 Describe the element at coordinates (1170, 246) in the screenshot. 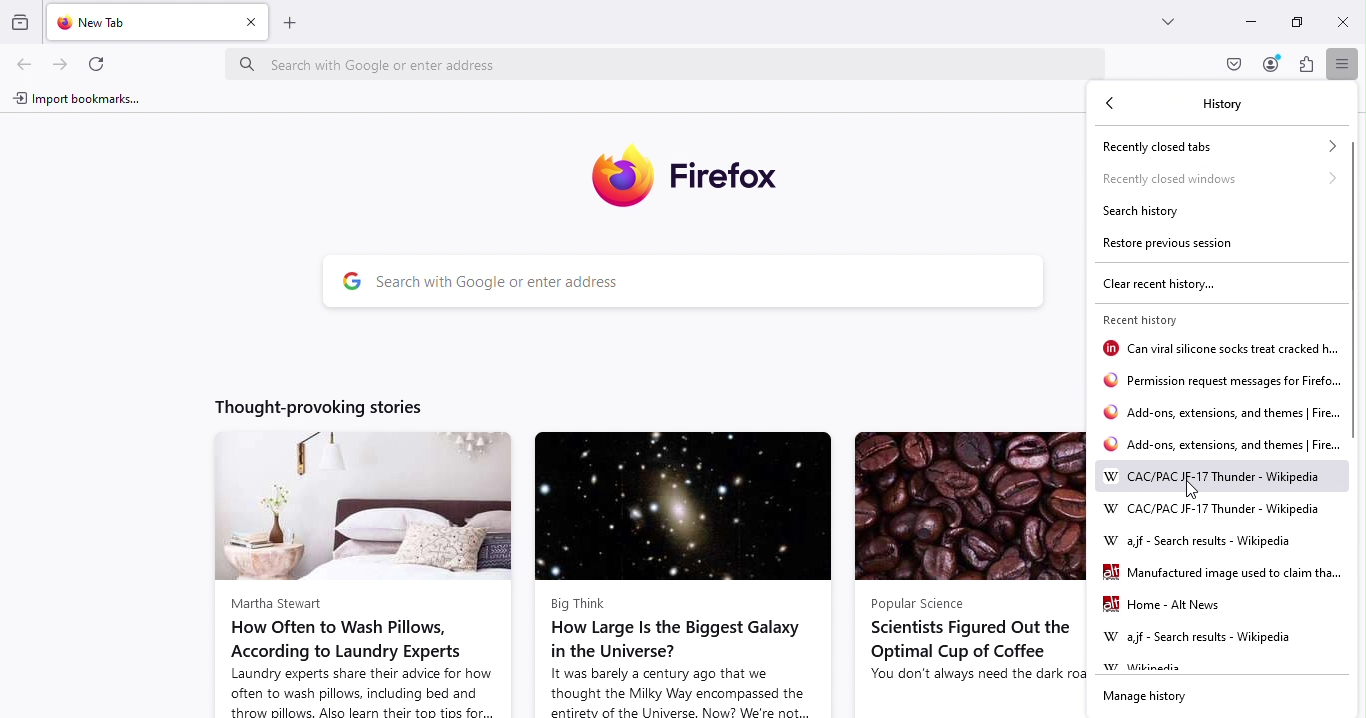

I see `Restore previous session` at that location.